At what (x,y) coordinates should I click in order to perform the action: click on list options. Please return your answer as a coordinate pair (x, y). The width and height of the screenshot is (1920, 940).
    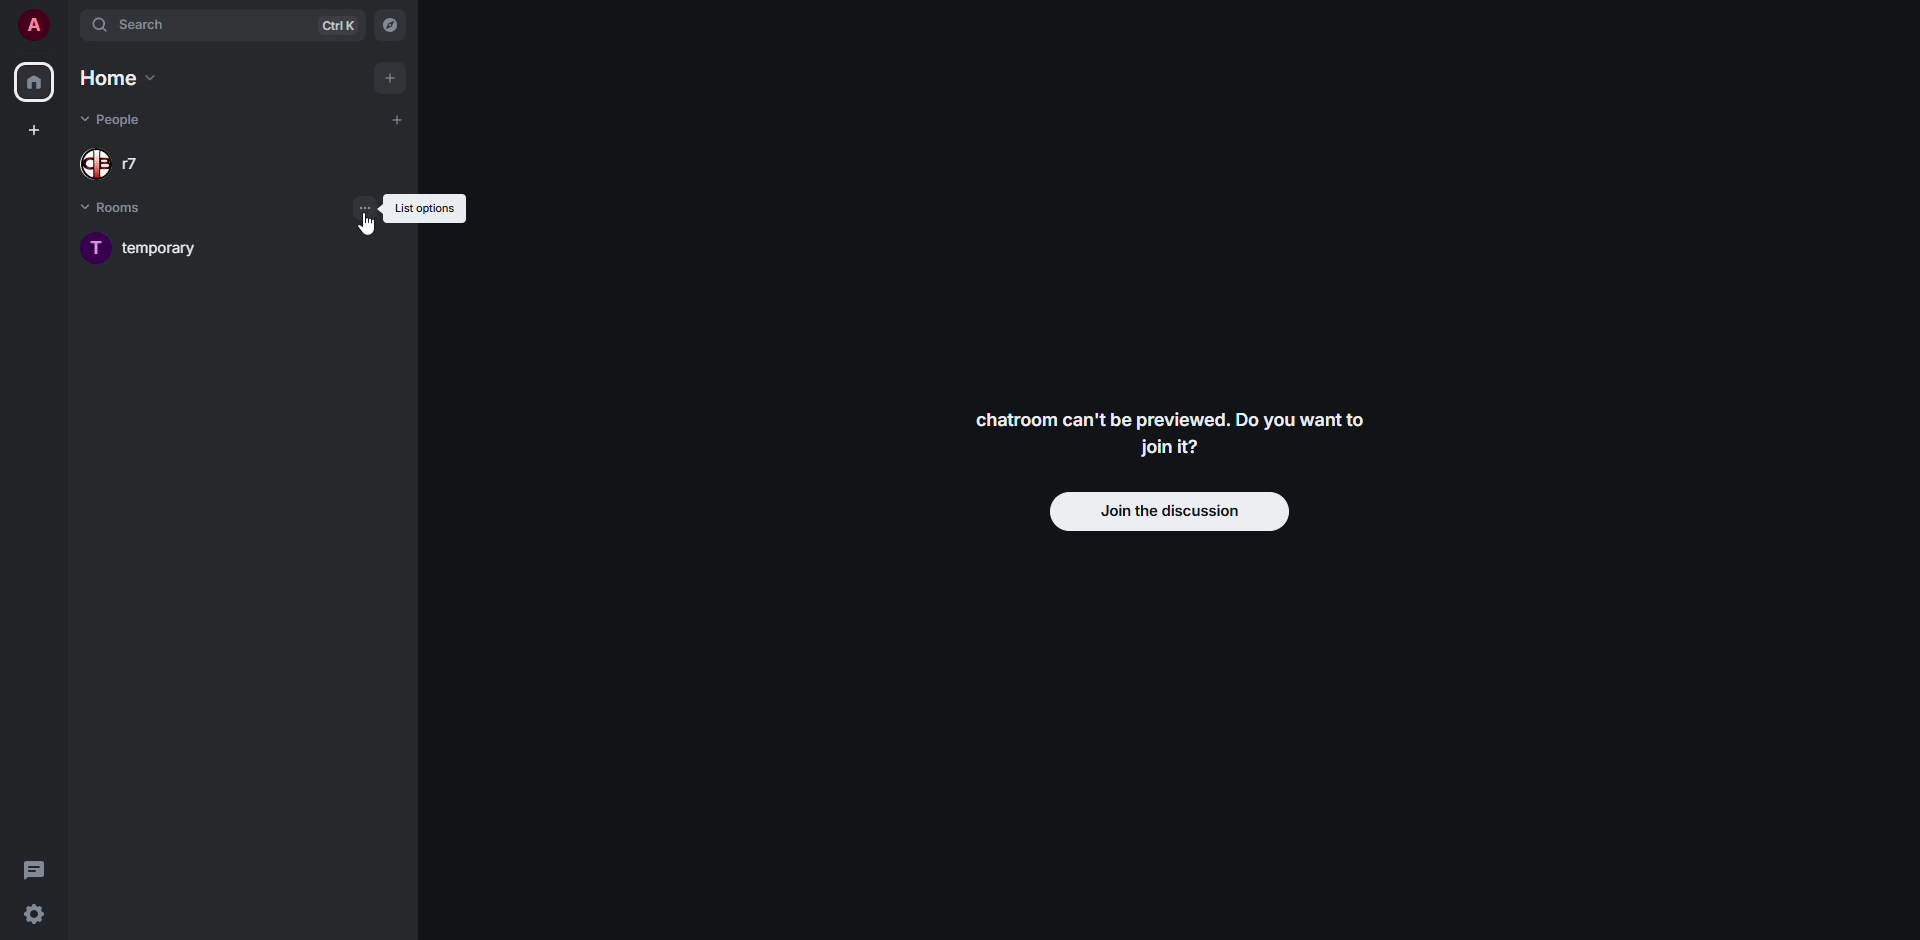
    Looking at the image, I should click on (424, 209).